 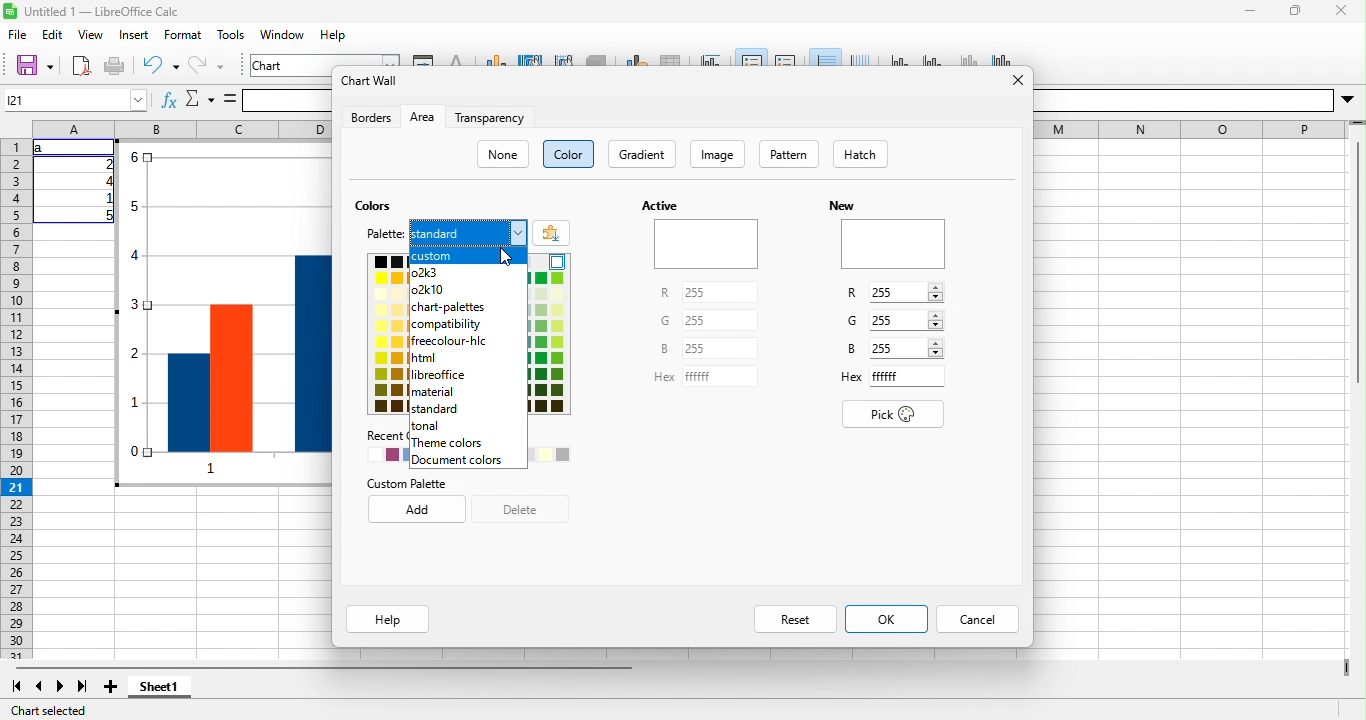 What do you see at coordinates (894, 244) in the screenshot?
I see `Preview of new` at bounding box center [894, 244].